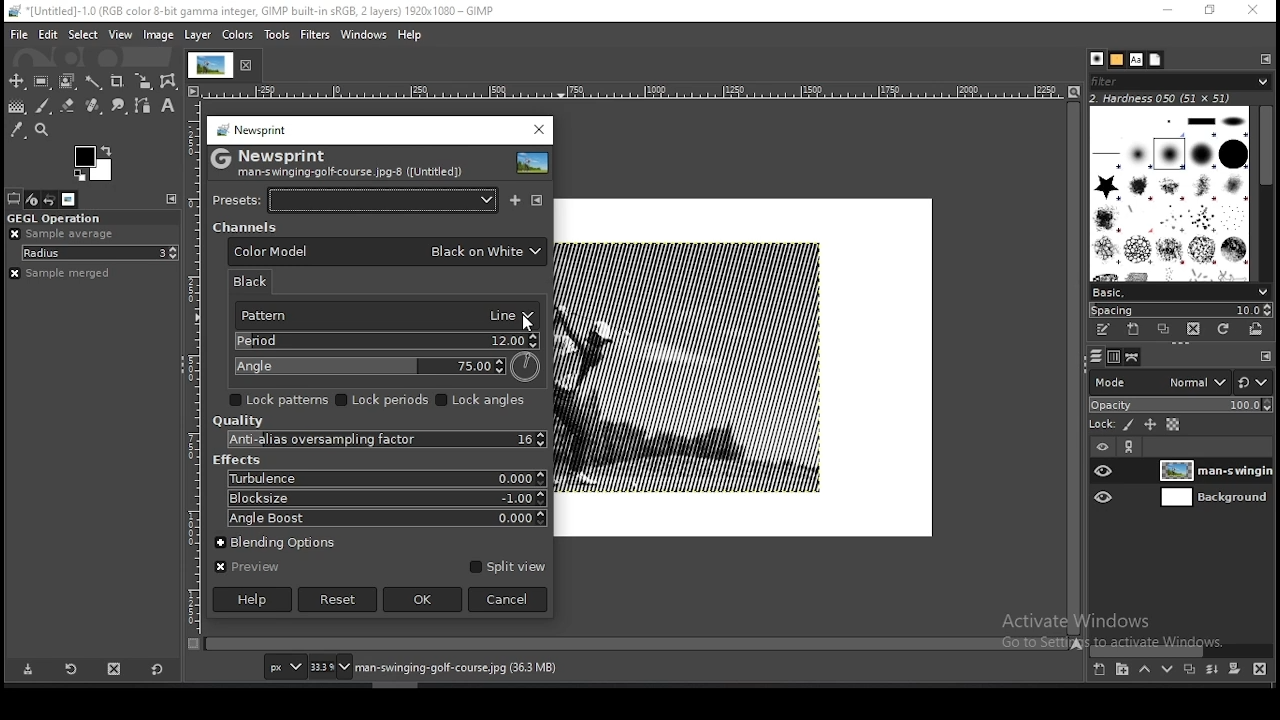  Describe the element at coordinates (340, 162) in the screenshot. I see `Newsprint man-swinging-golf-course.jpg-8 ([untitled])` at that location.